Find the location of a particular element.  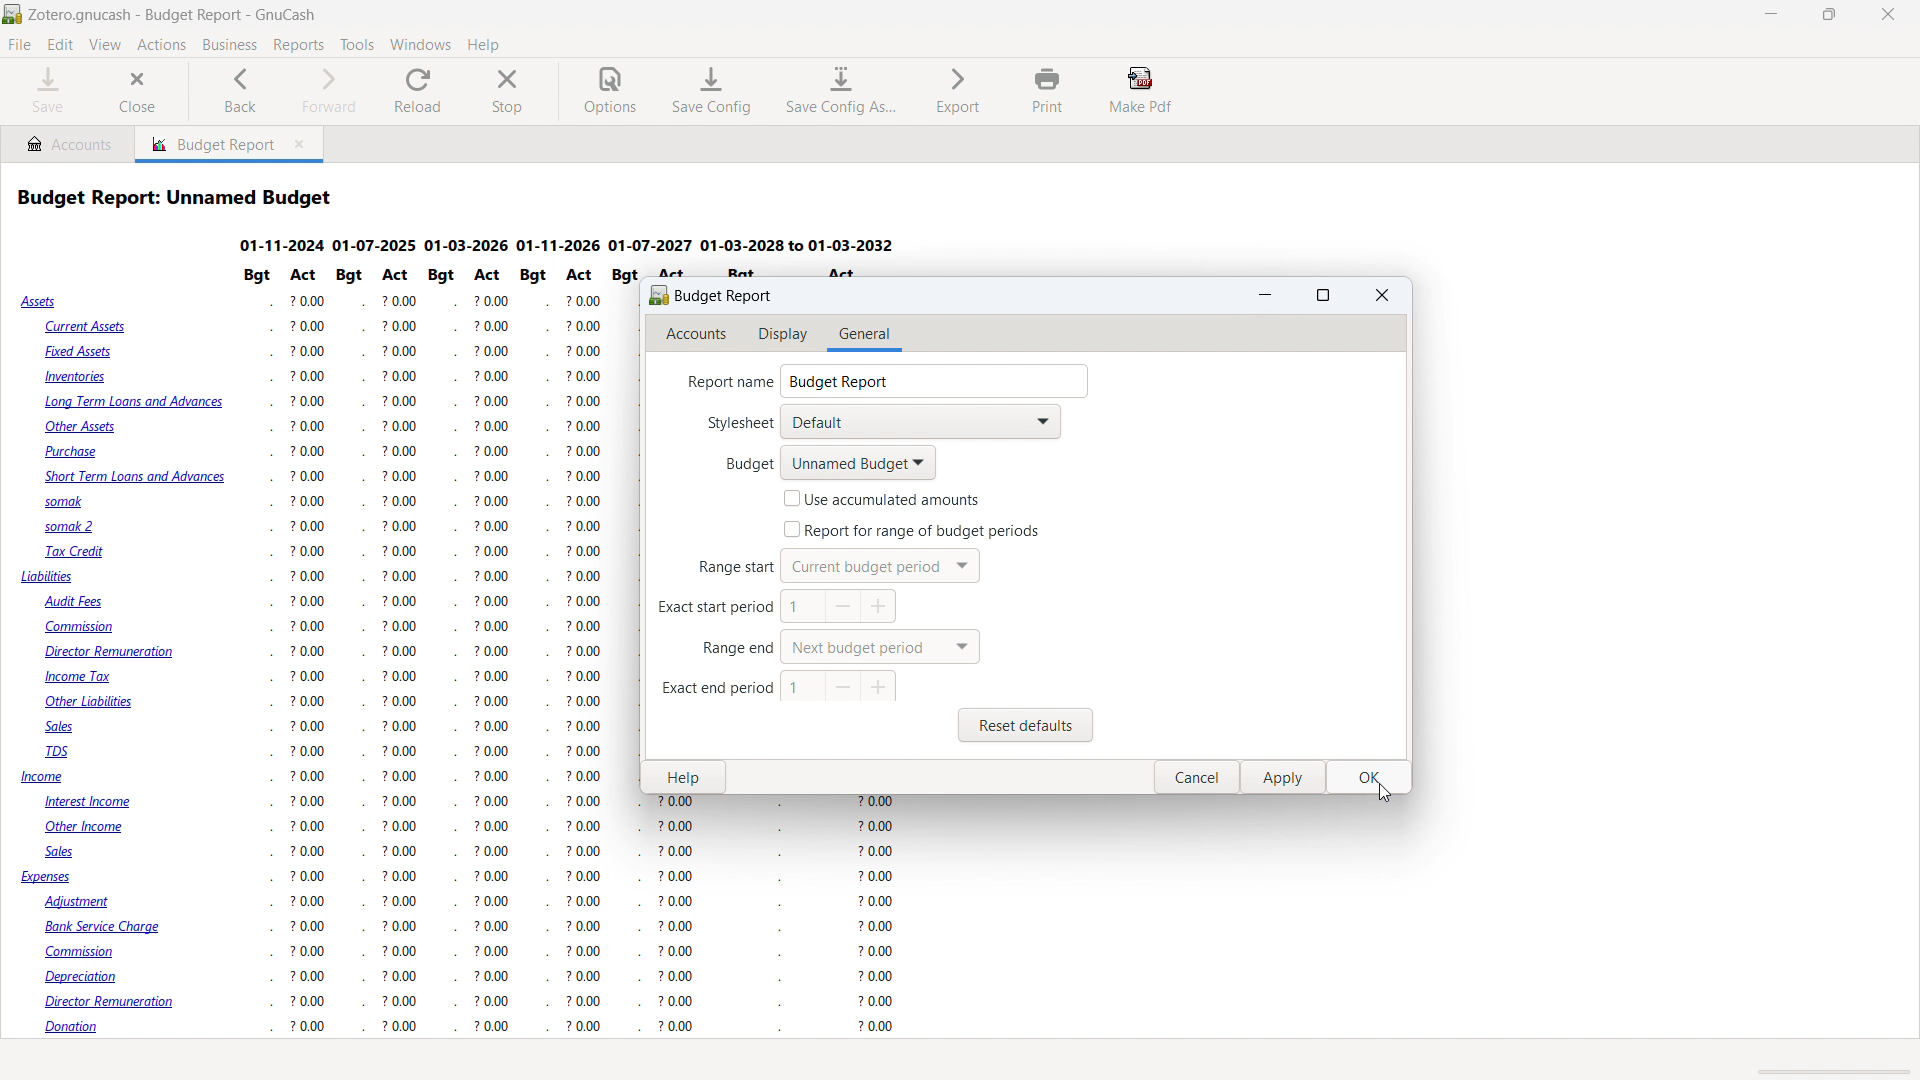

Range end is located at coordinates (732, 650).